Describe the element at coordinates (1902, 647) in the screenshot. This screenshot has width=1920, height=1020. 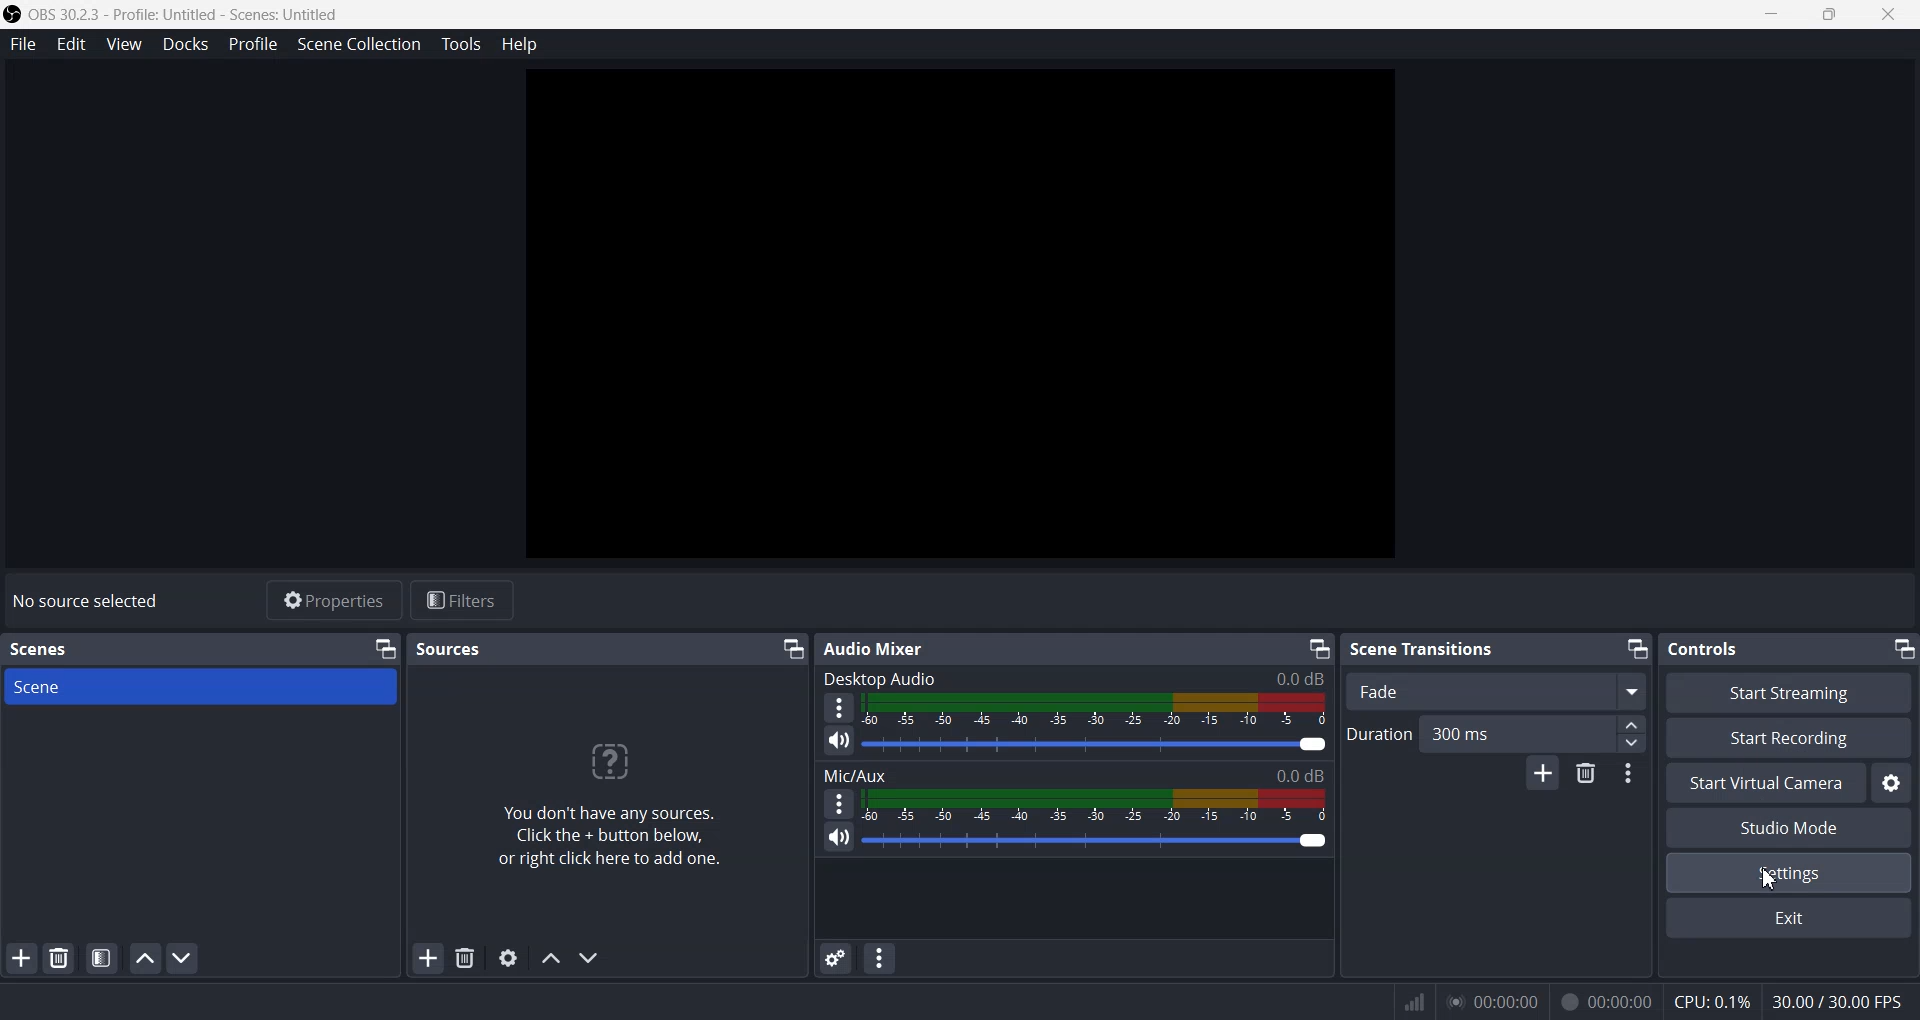
I see `Minimize` at that location.